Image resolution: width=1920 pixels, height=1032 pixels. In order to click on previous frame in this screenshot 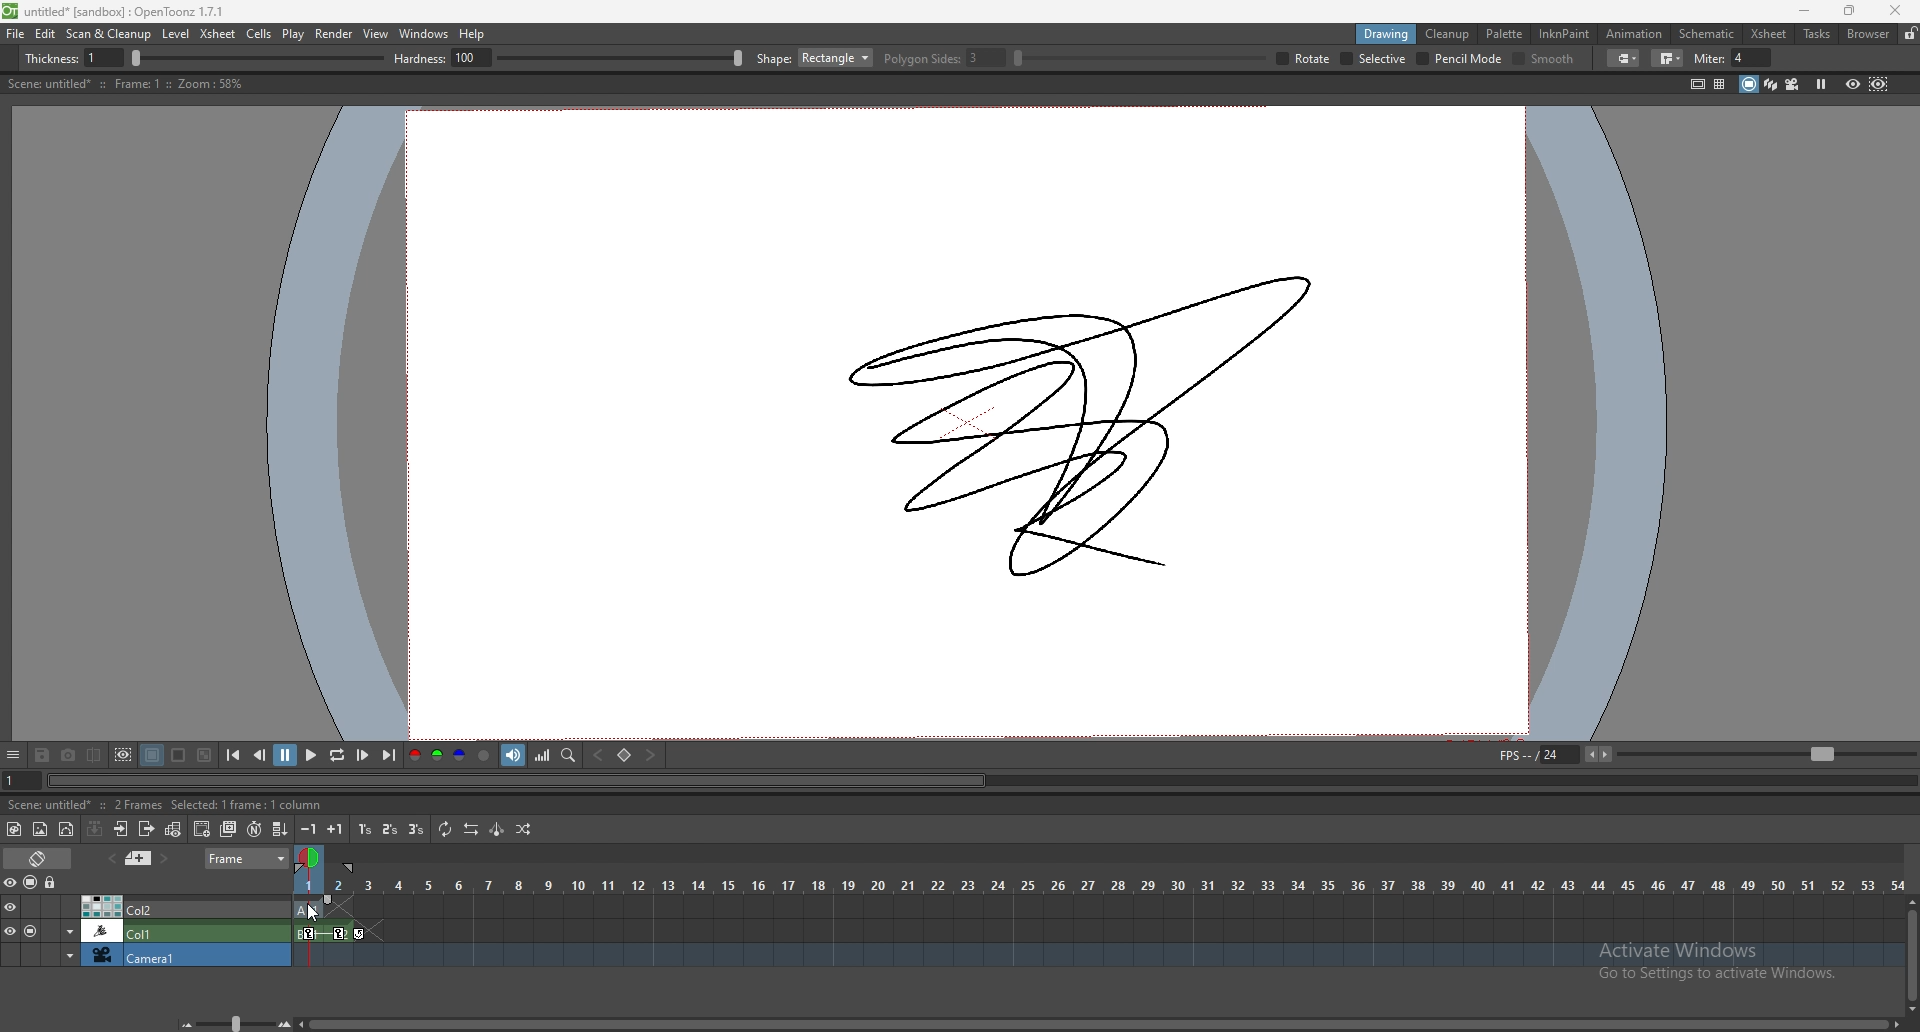, I will do `click(261, 754)`.